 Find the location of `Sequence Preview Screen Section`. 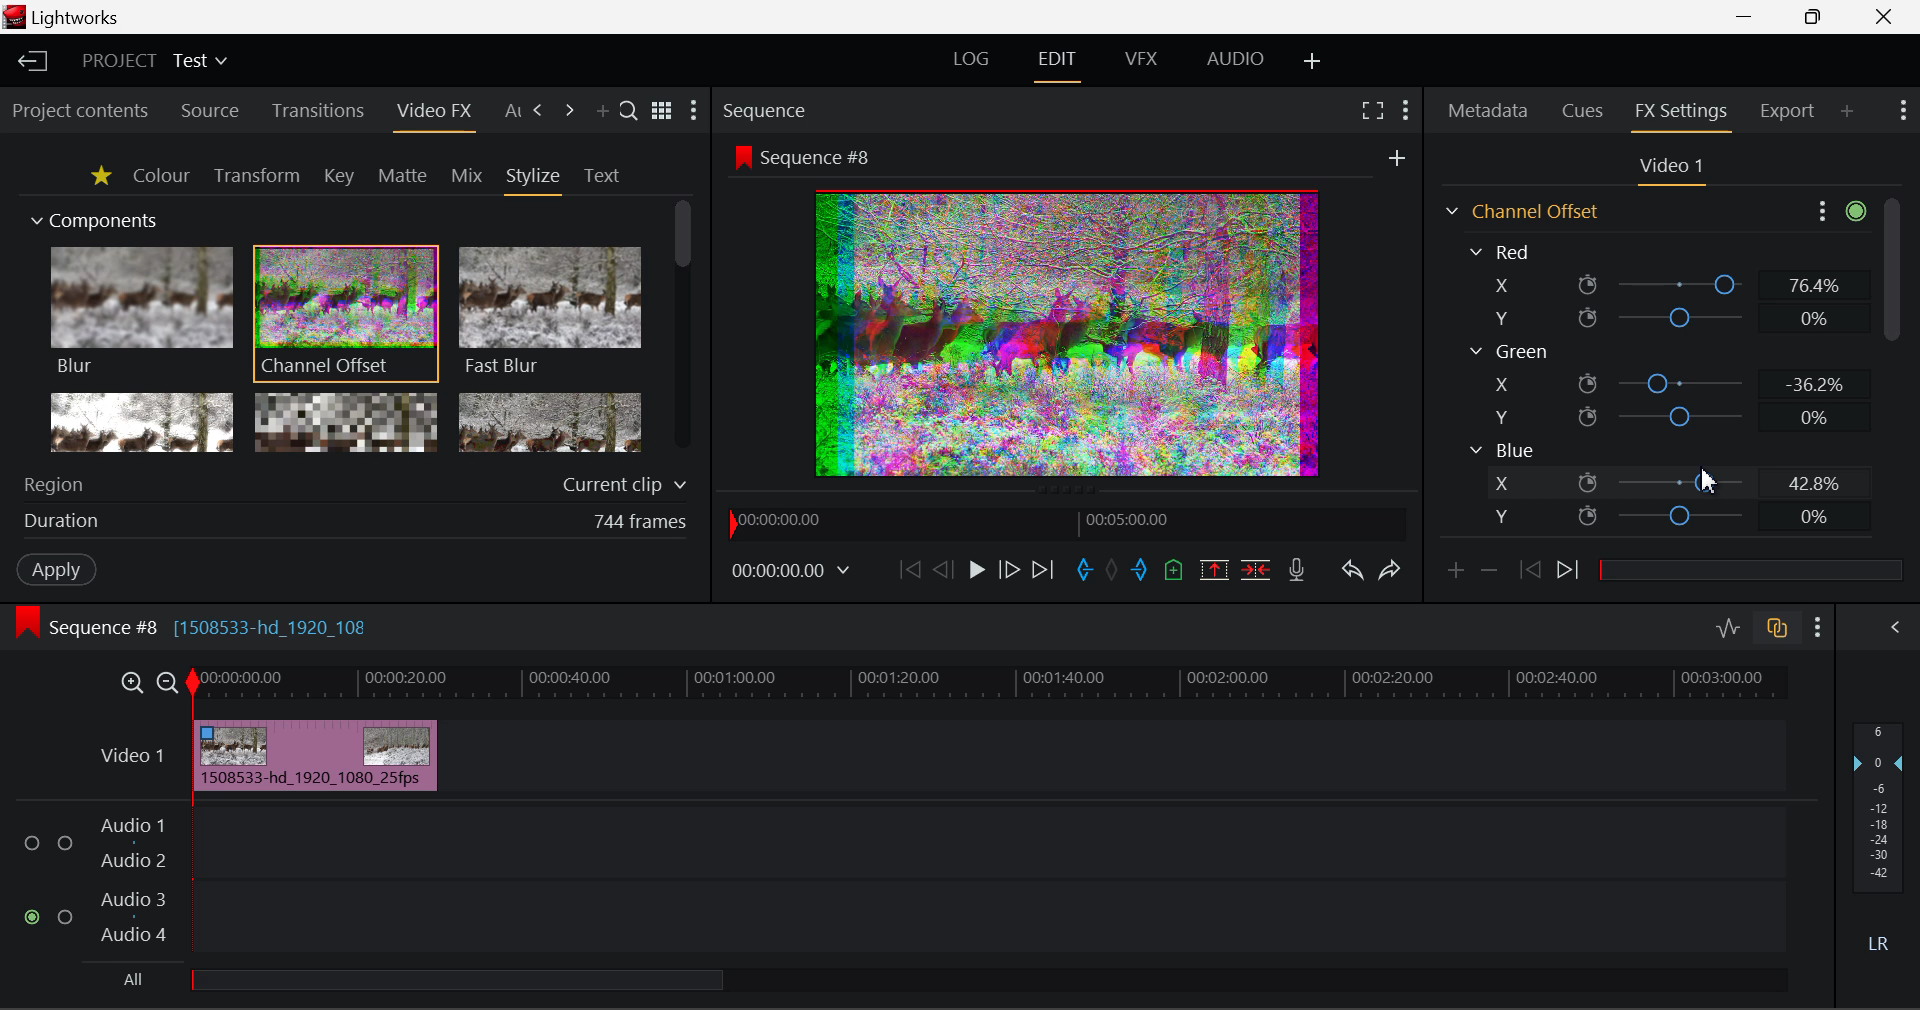

Sequence Preview Screen Section is located at coordinates (1069, 155).